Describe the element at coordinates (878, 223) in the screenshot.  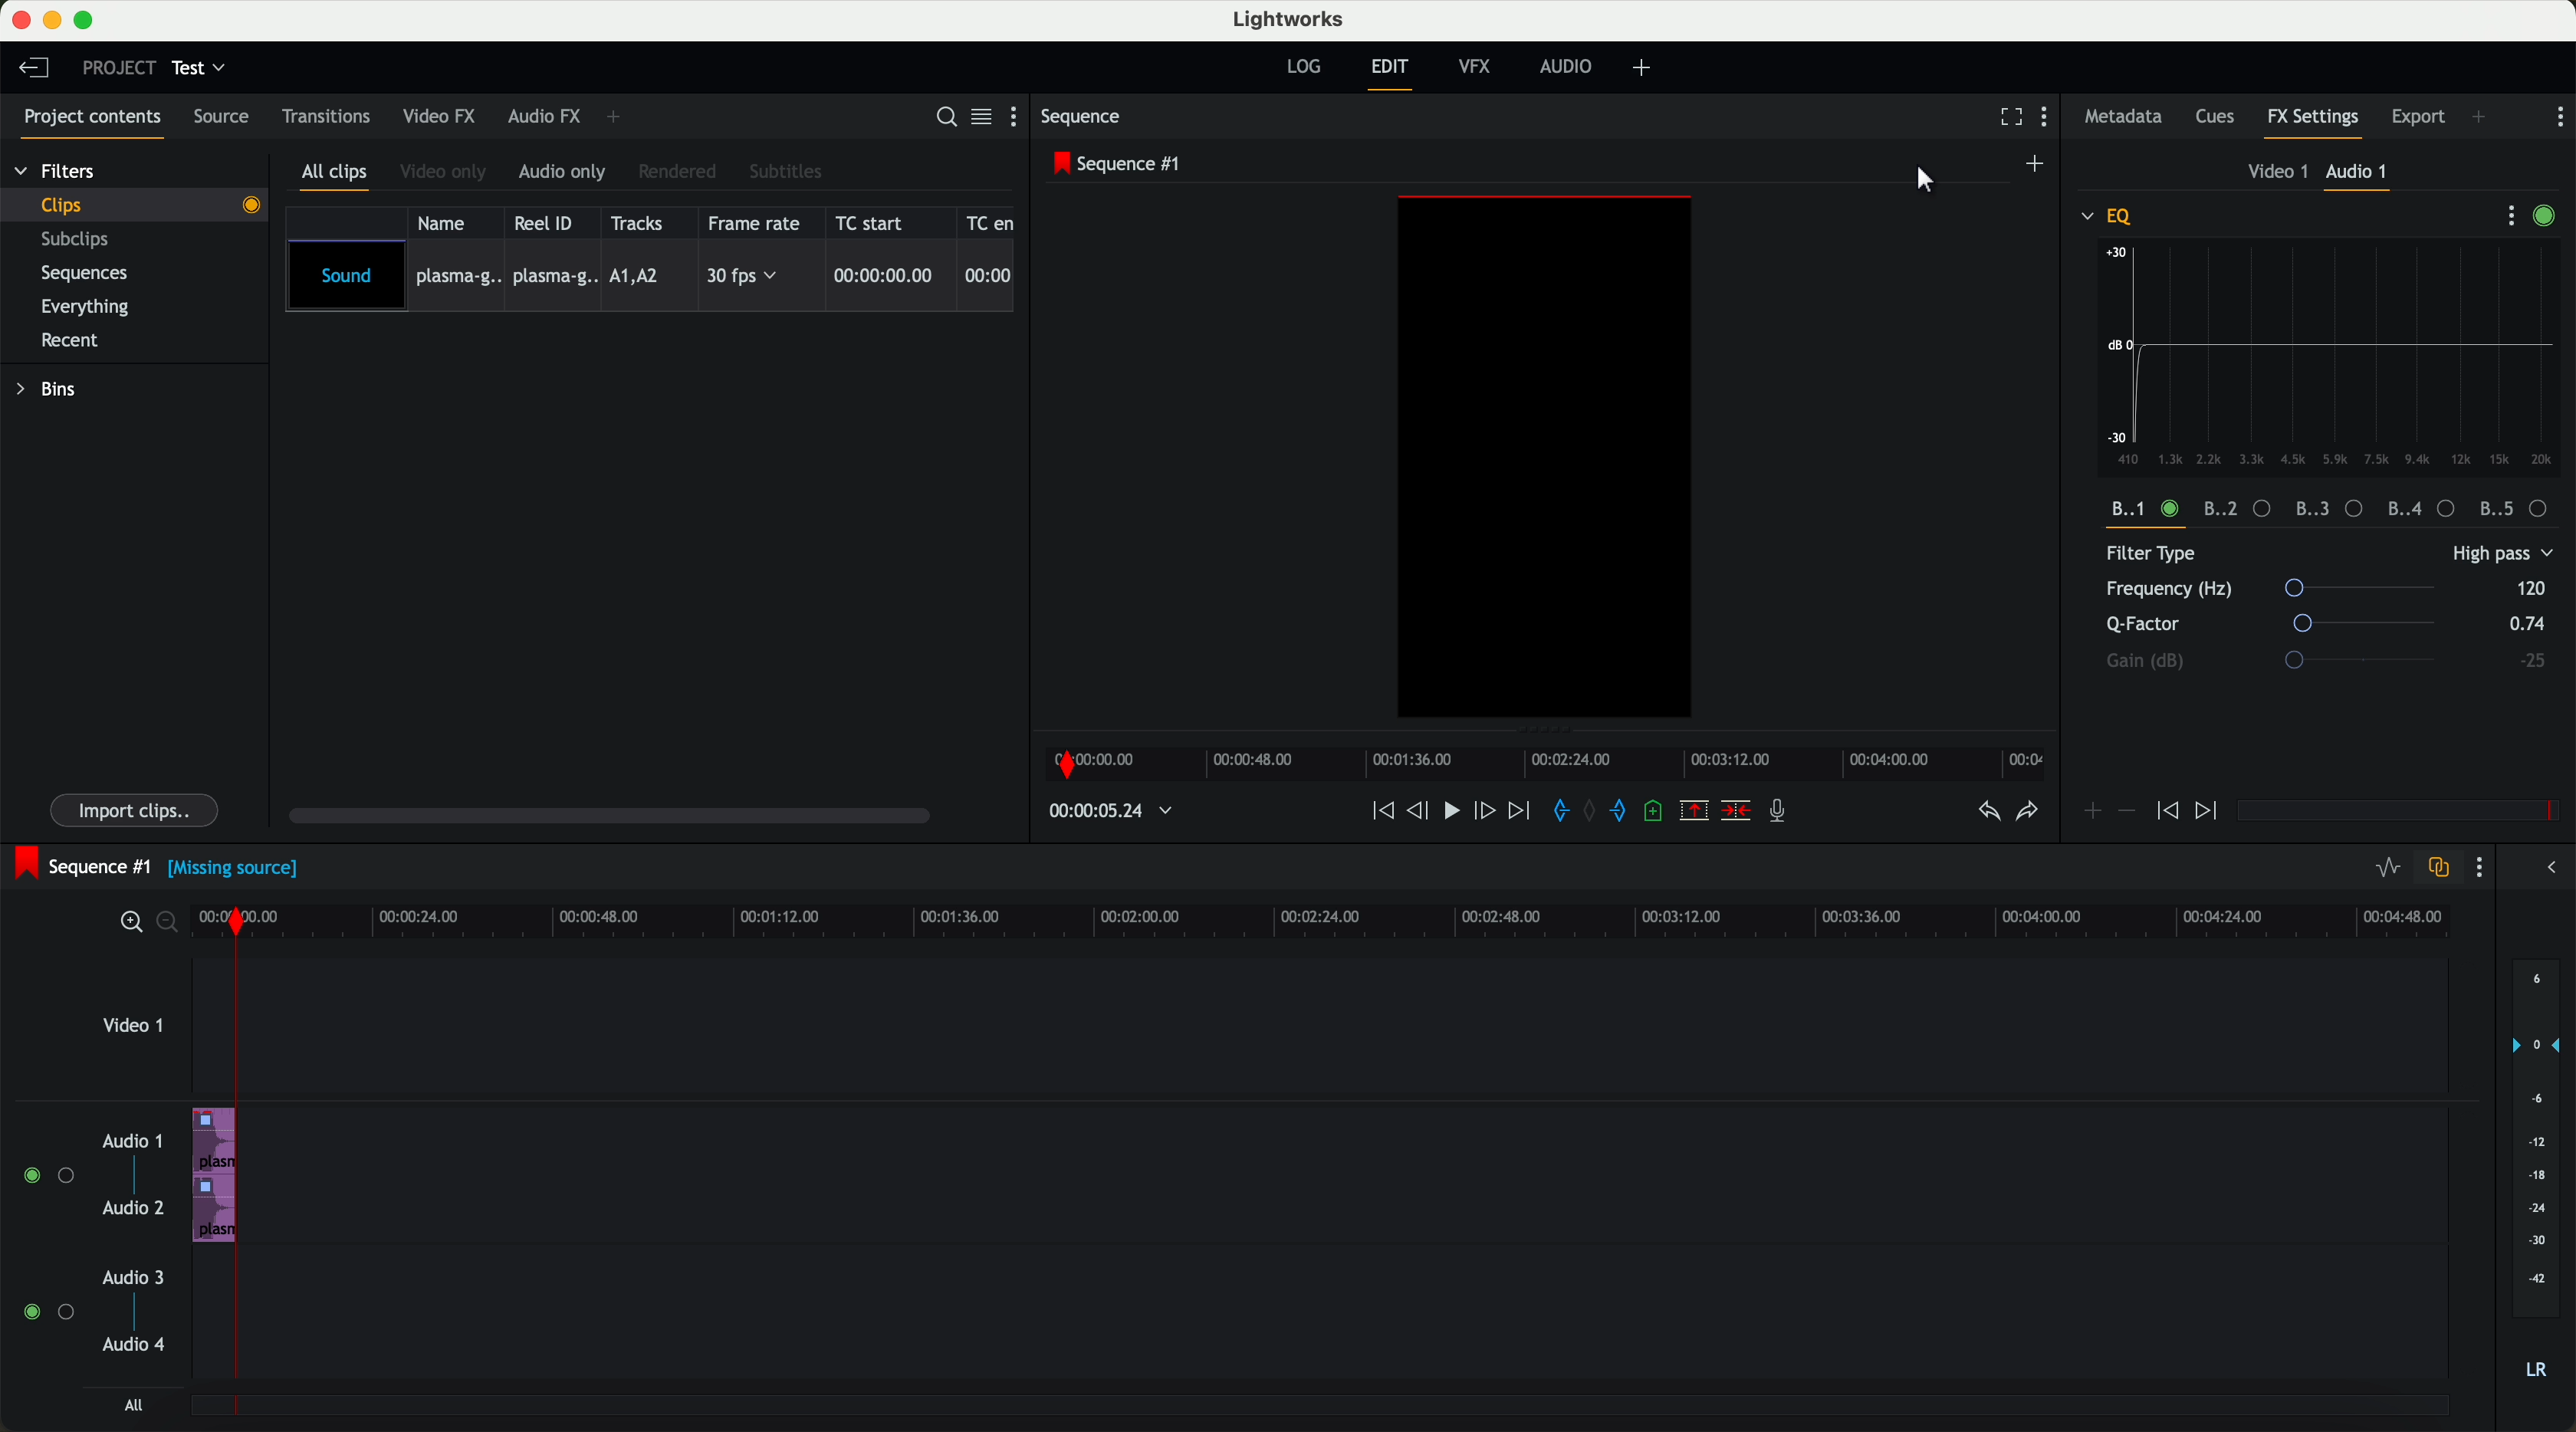
I see `TC start` at that location.